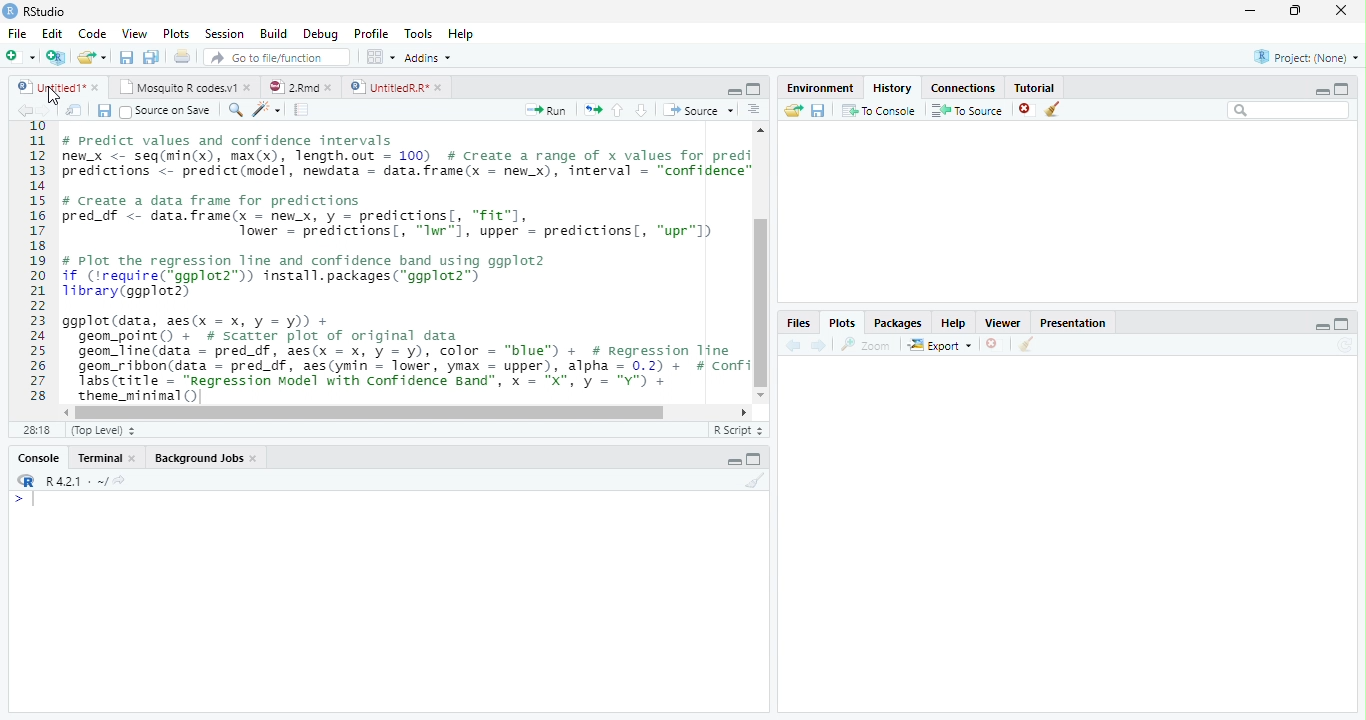 The width and height of the screenshot is (1366, 720). Describe the element at coordinates (393, 86) in the screenshot. I see `Untitled R` at that location.